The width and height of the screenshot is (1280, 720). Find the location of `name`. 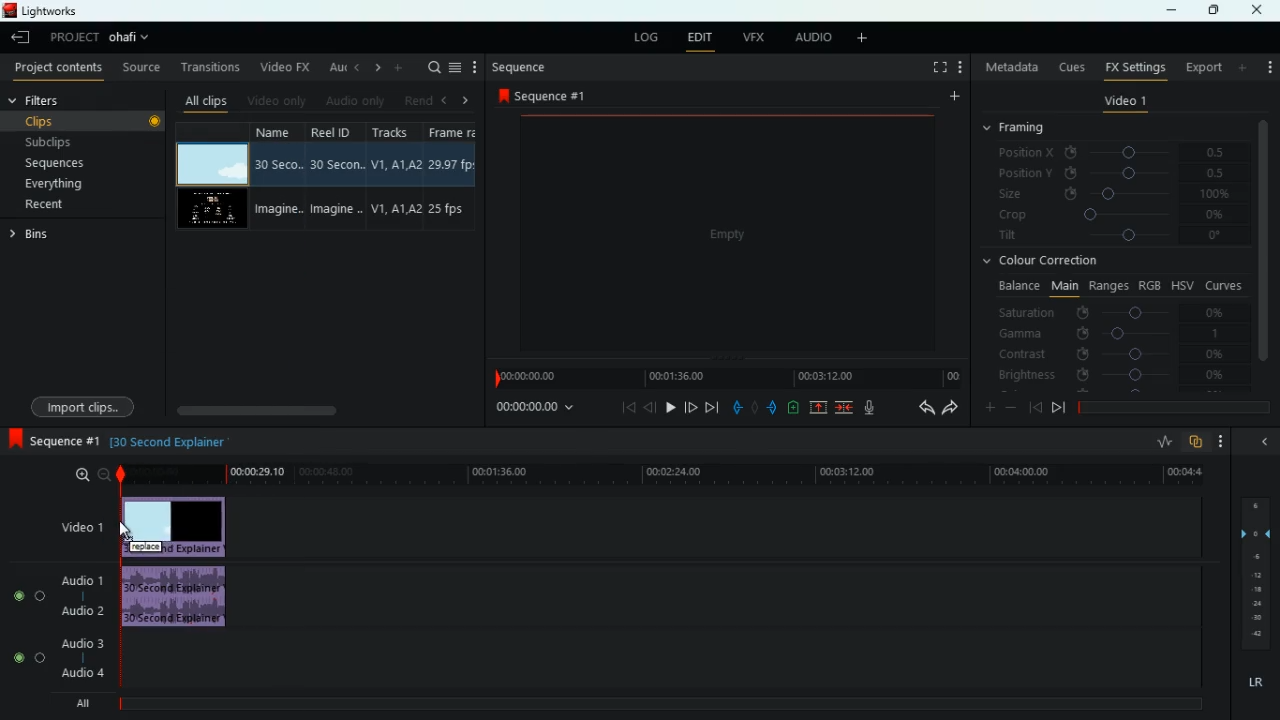

name is located at coordinates (276, 177).